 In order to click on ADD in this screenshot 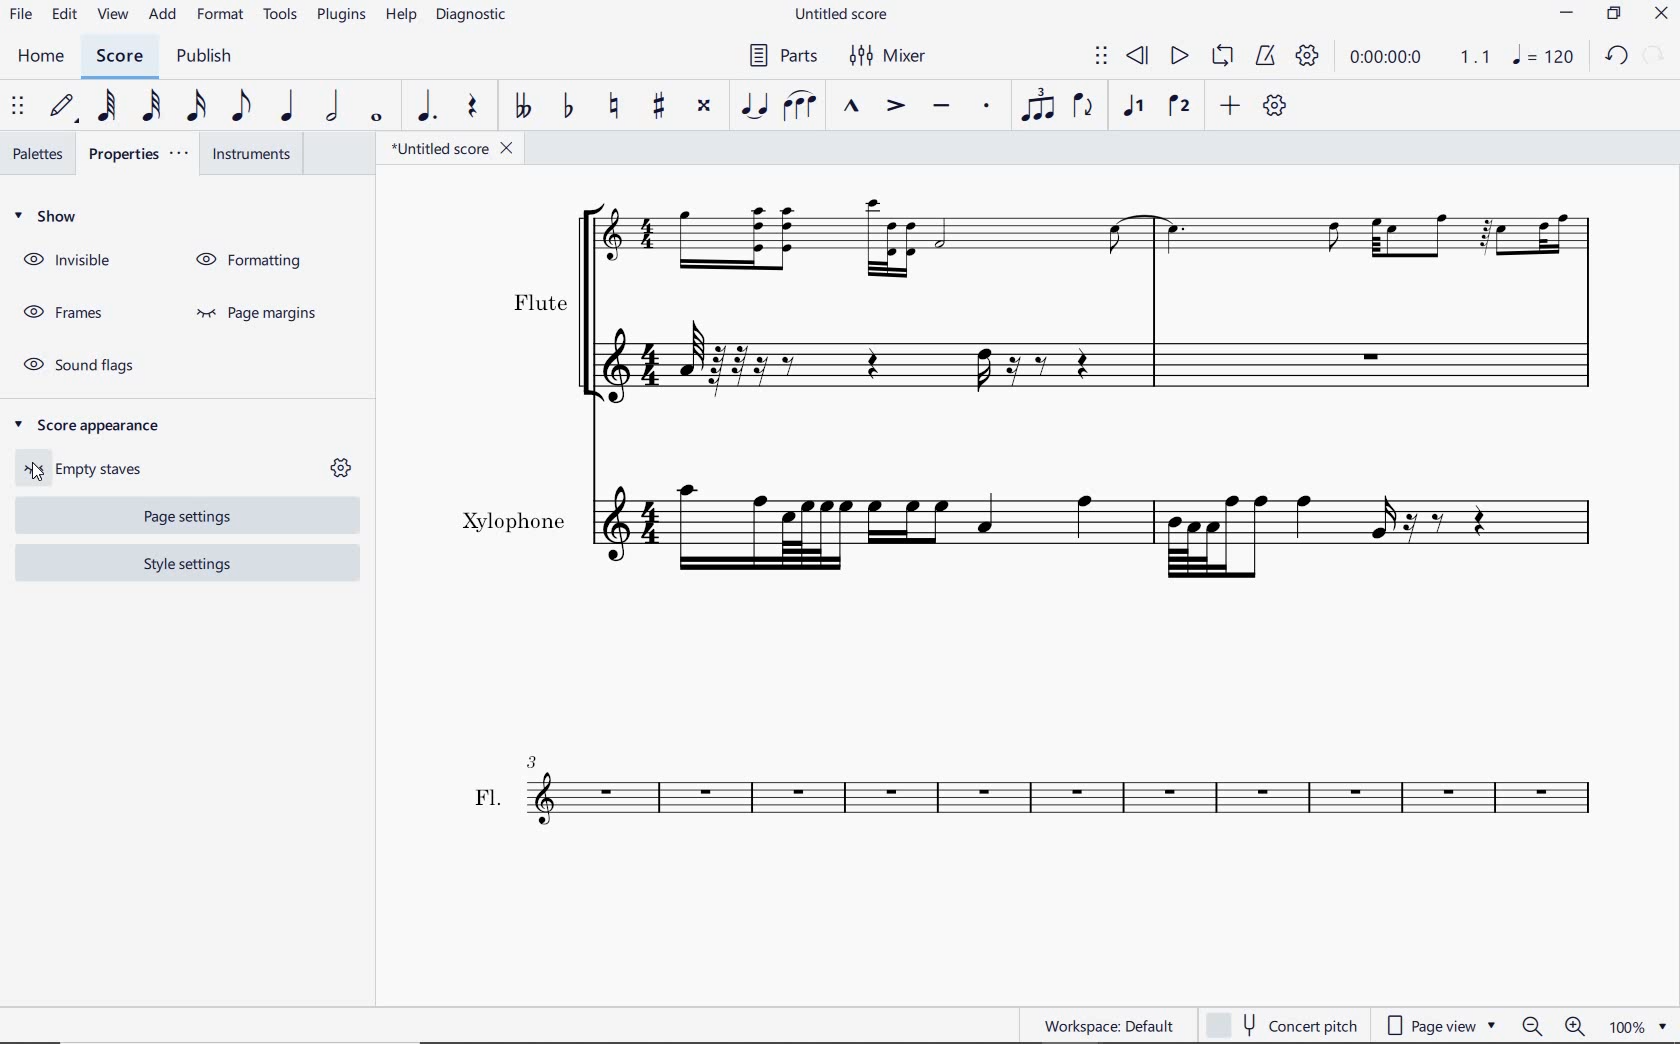, I will do `click(1229, 106)`.